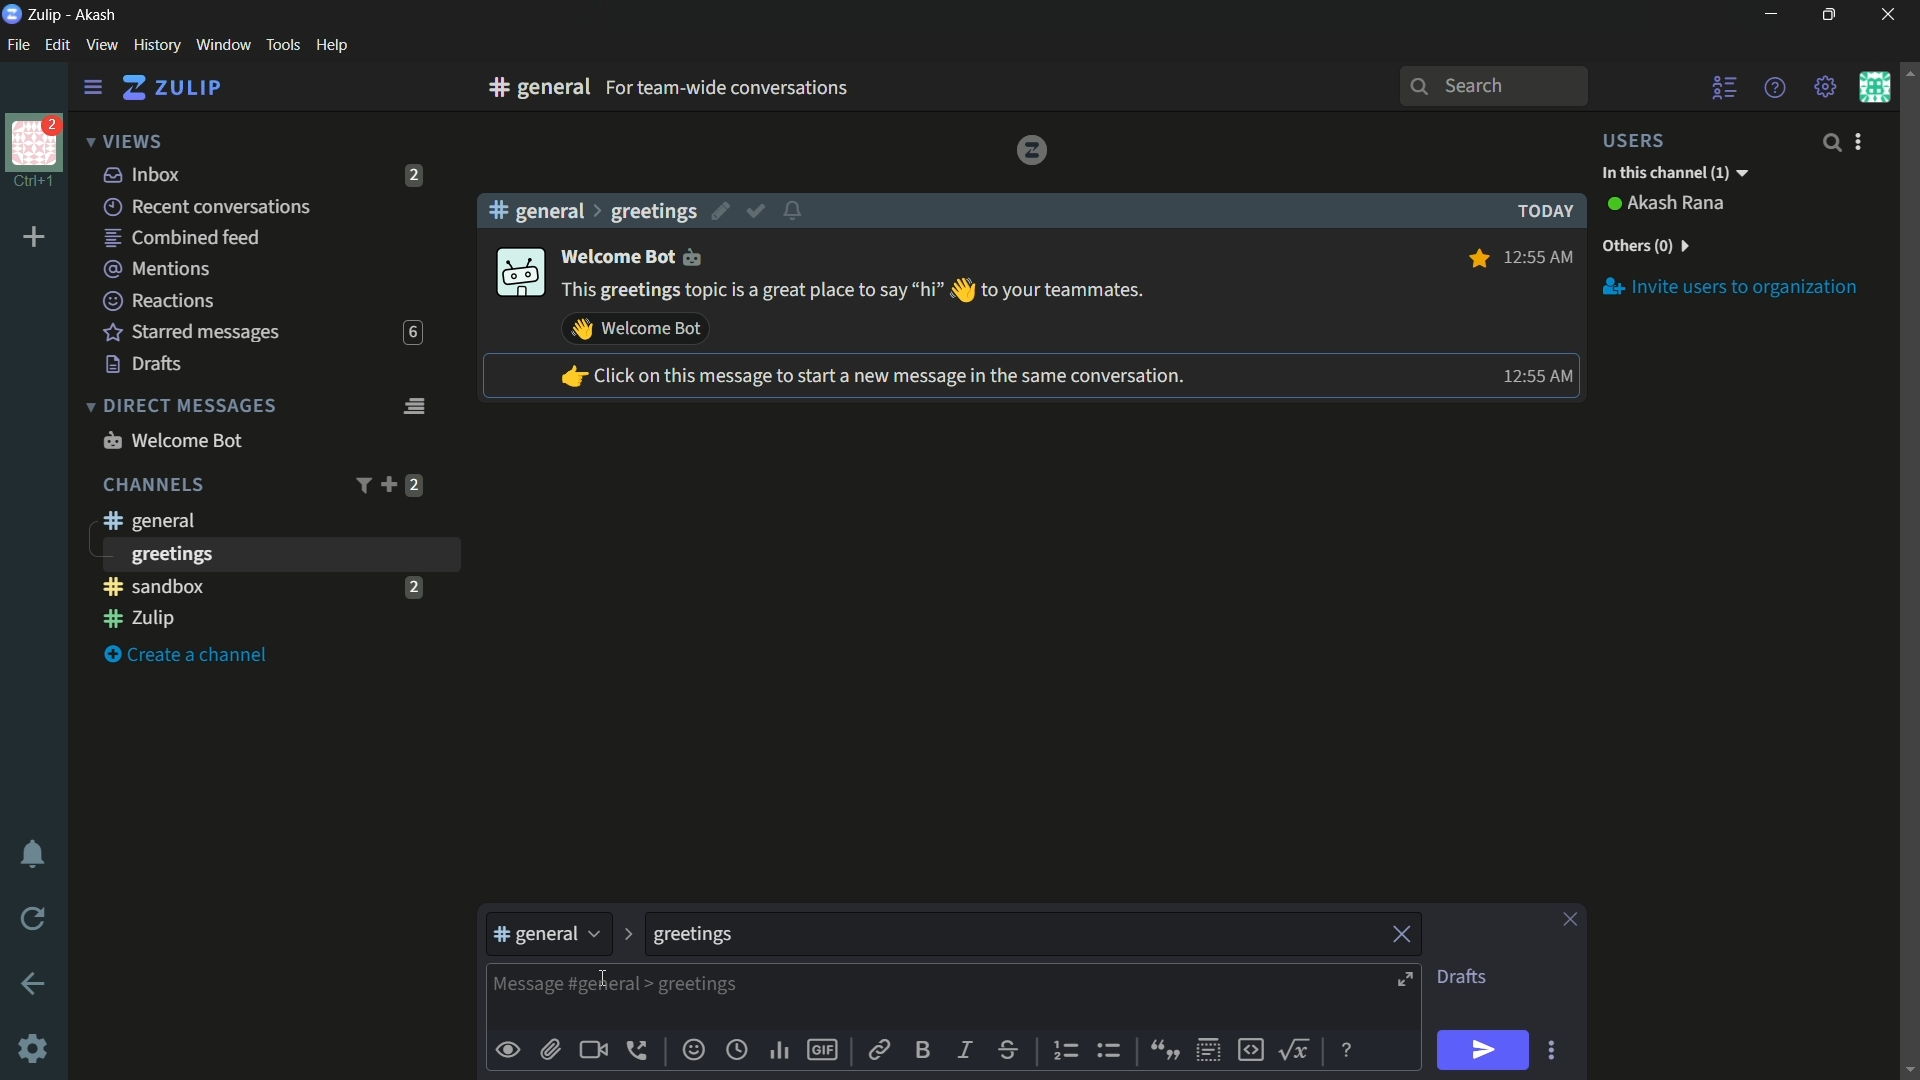 Image resolution: width=1920 pixels, height=1080 pixels. What do you see at coordinates (877, 1053) in the screenshot?
I see `link` at bounding box center [877, 1053].